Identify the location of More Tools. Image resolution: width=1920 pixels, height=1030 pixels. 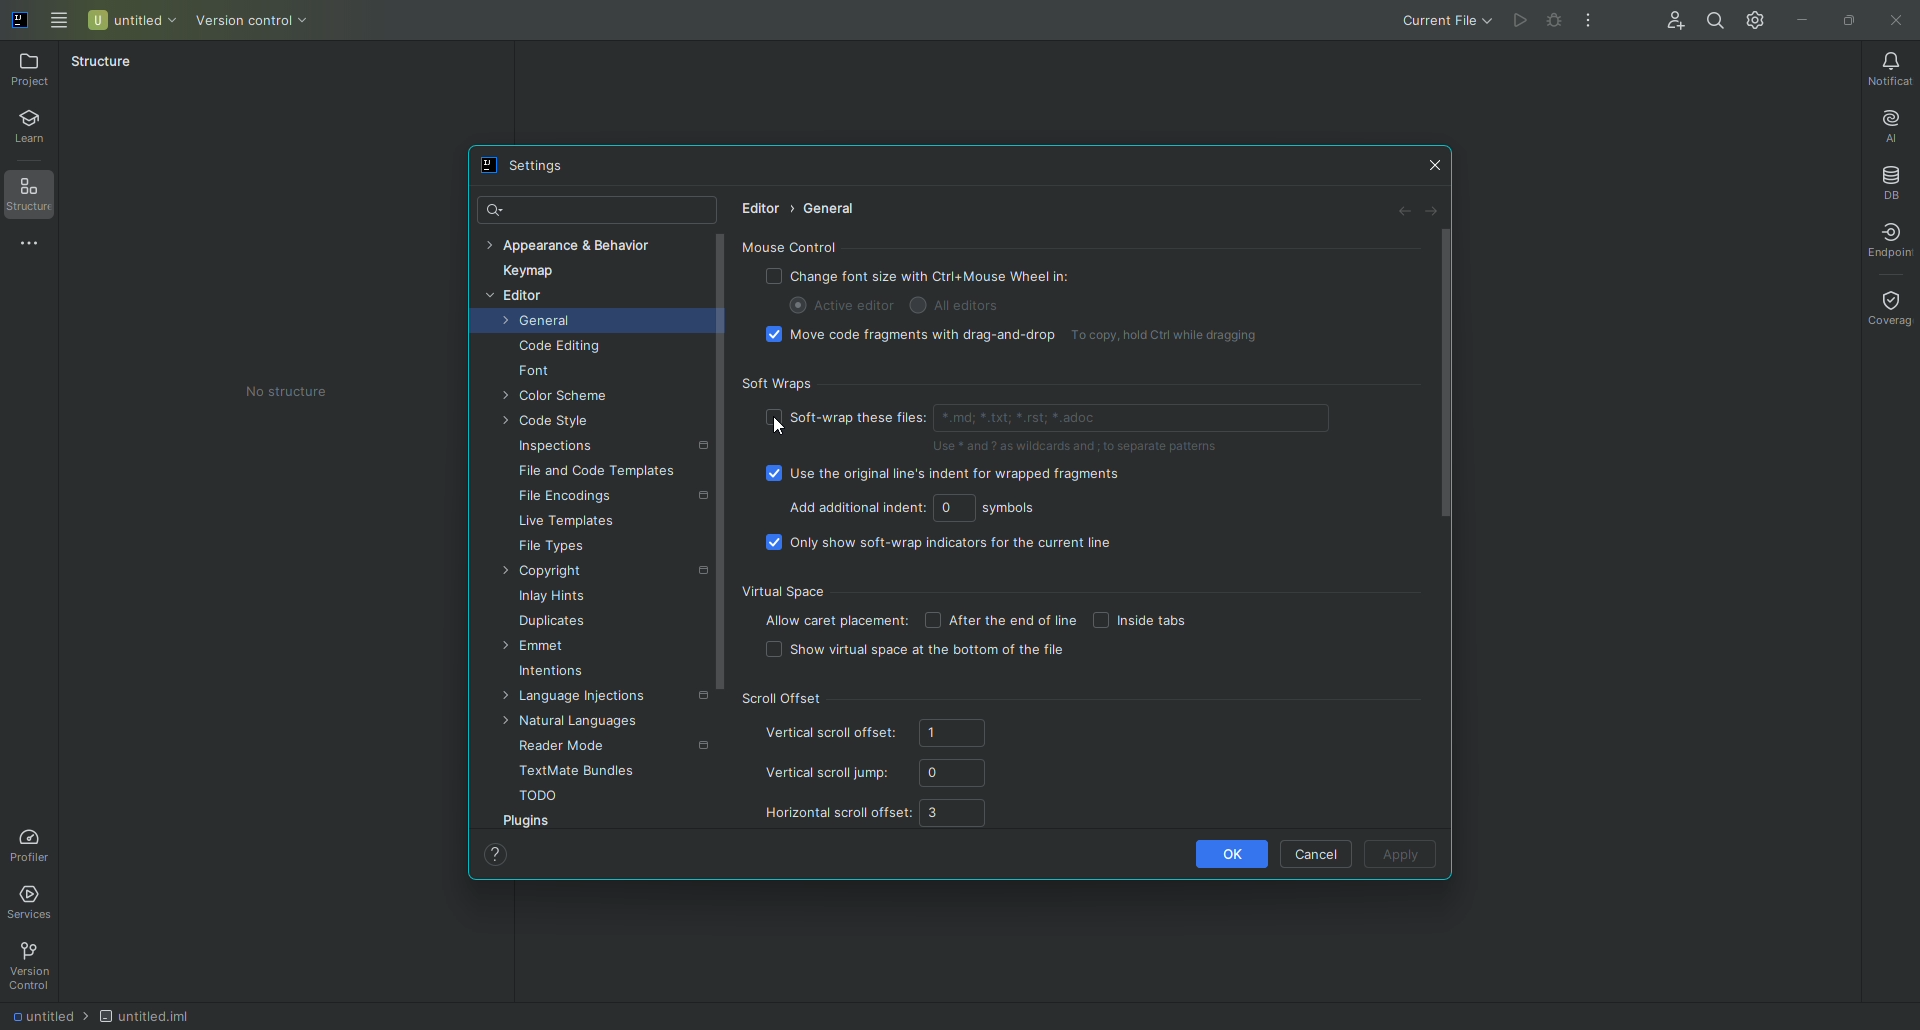
(34, 249).